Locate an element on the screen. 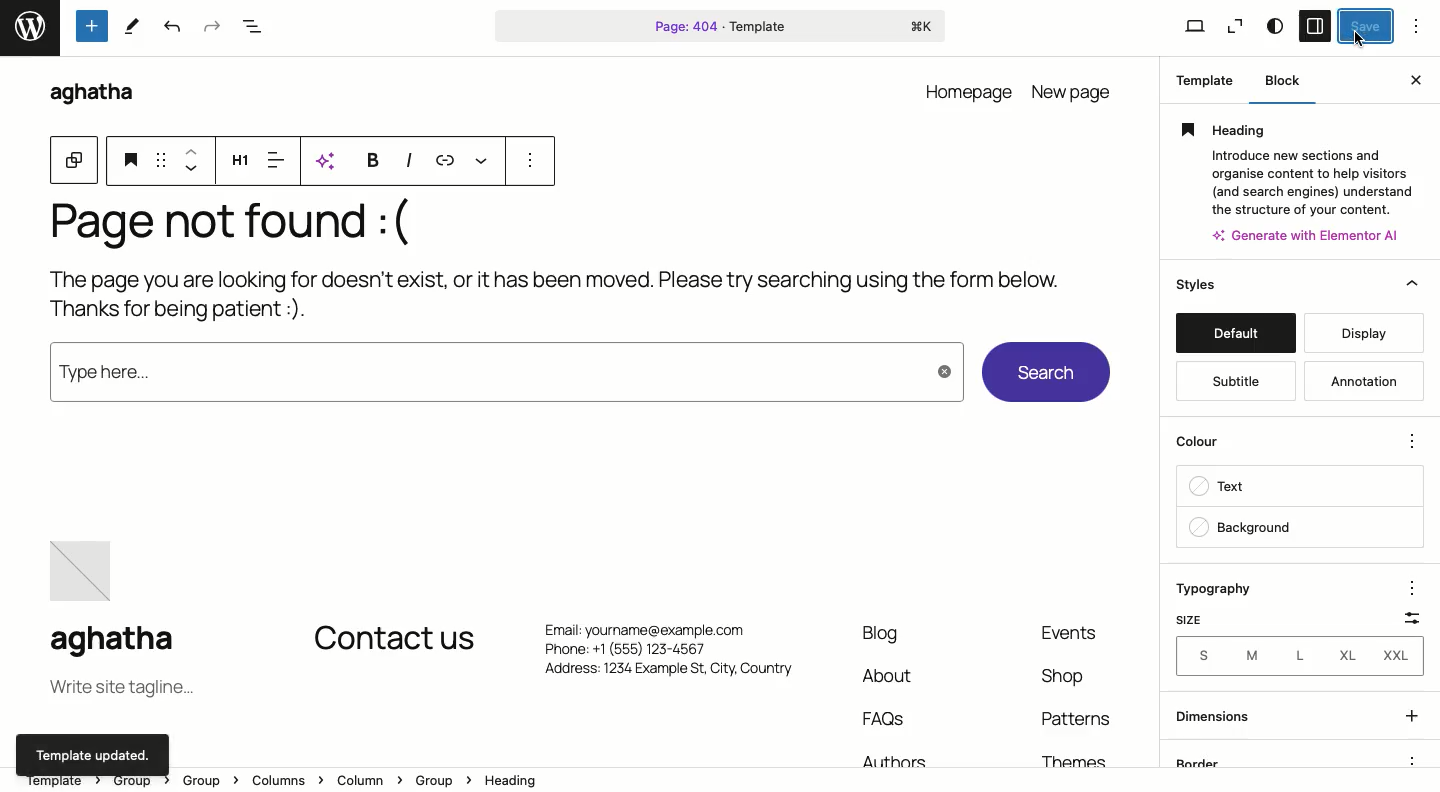 Image resolution: width=1440 pixels, height=792 pixels. Undo is located at coordinates (171, 27).